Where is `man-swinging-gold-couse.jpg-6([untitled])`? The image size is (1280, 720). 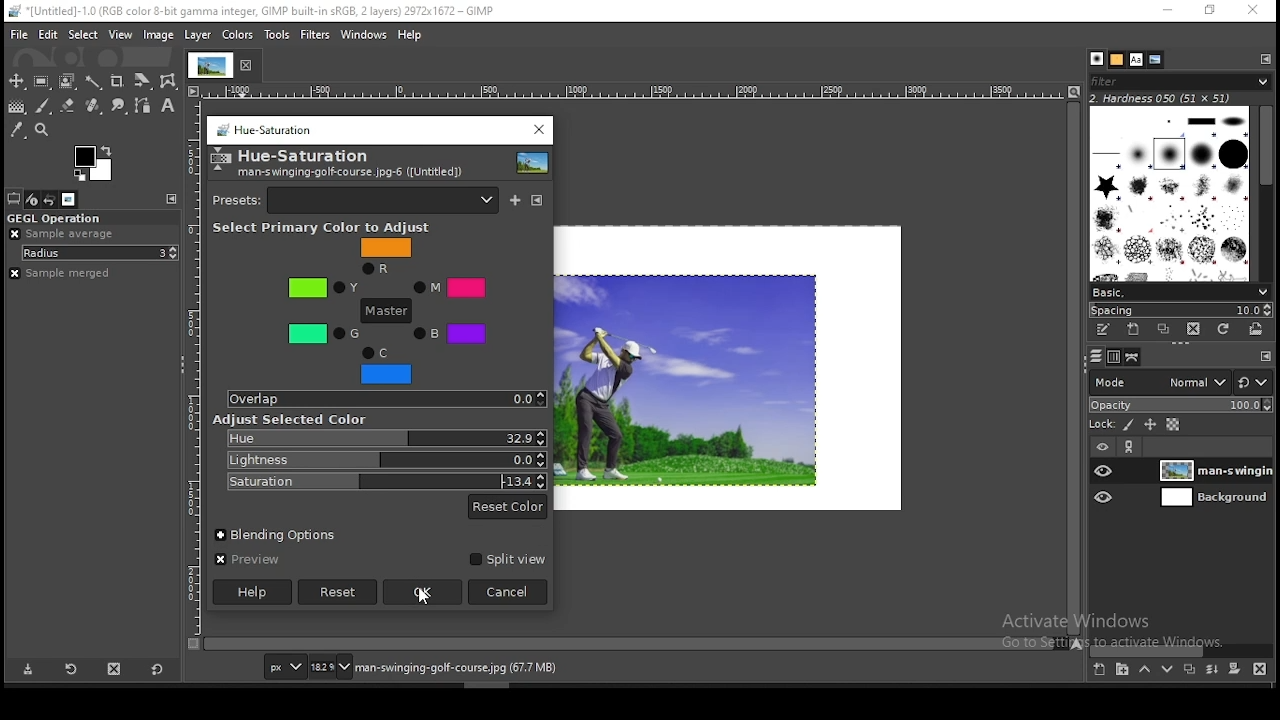 man-swinging-gold-couse.jpg-6([untitled]) is located at coordinates (348, 174).